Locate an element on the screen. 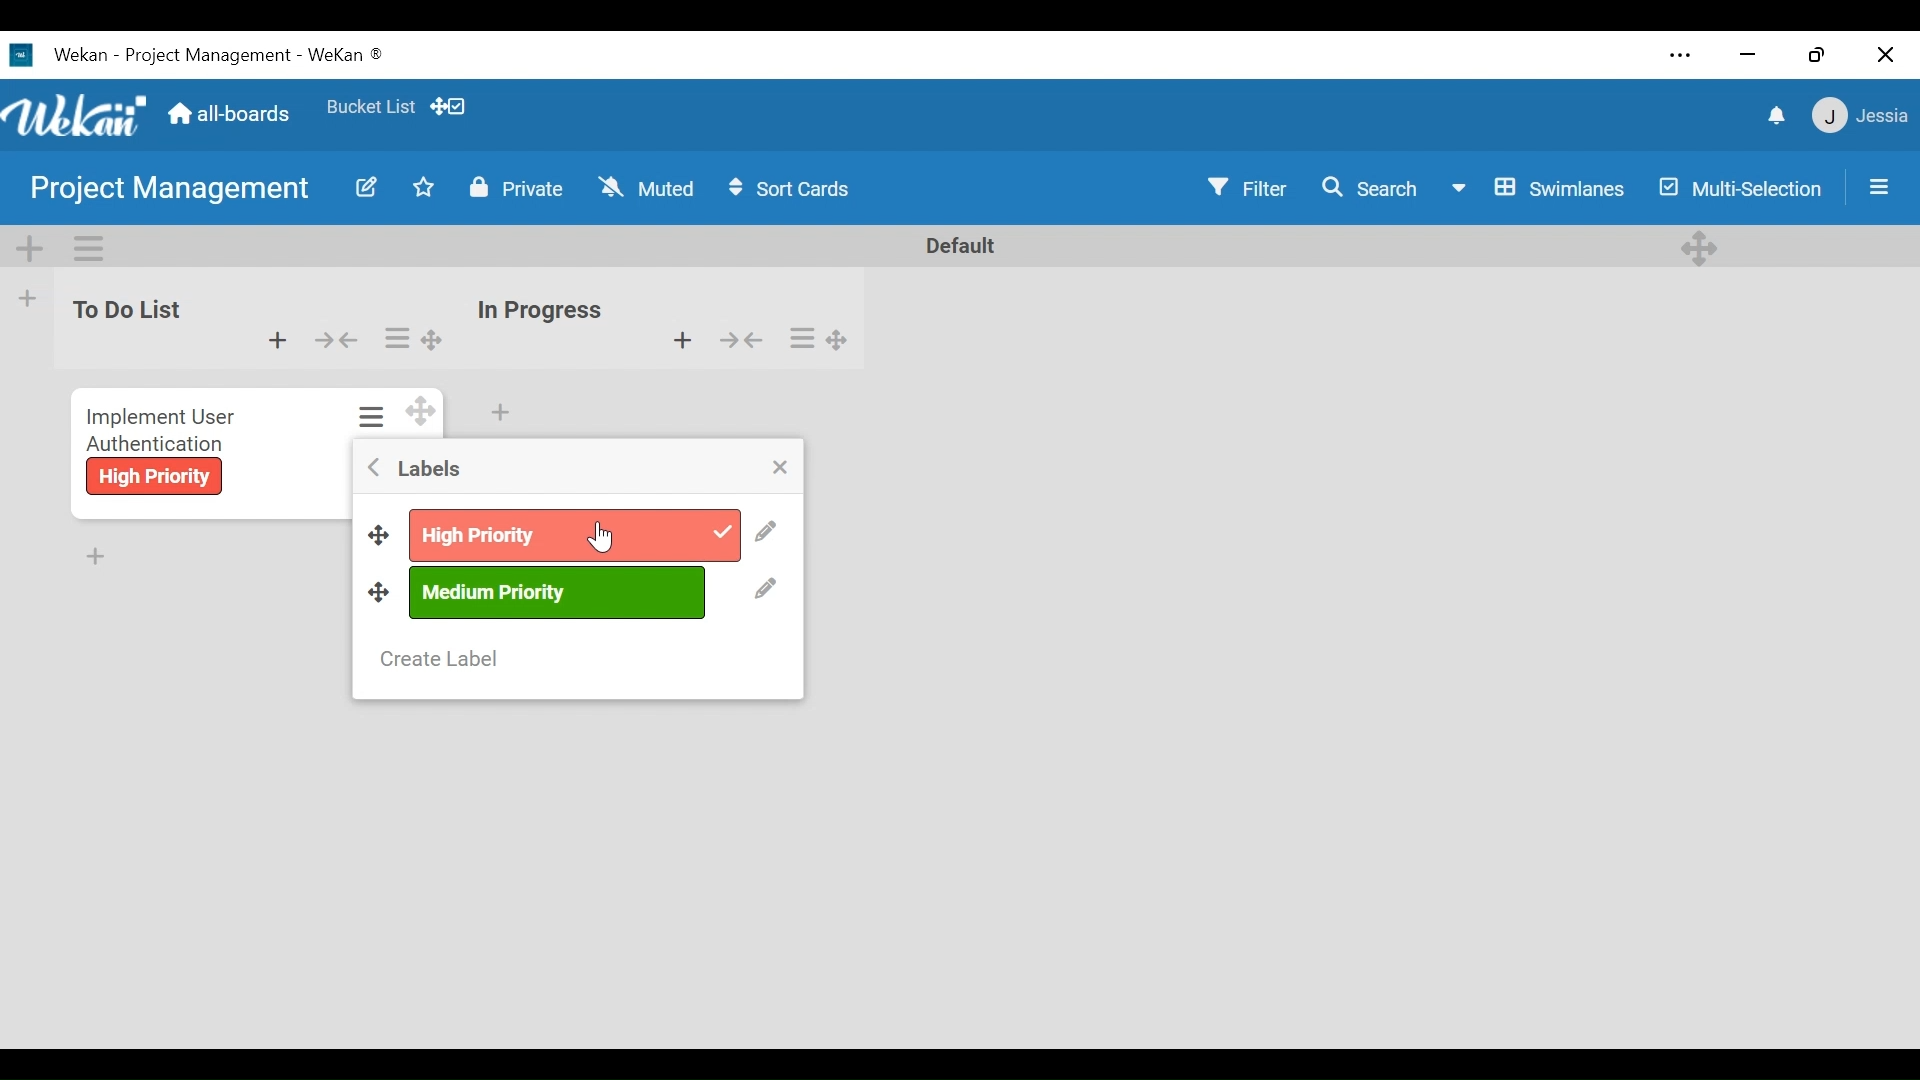  swimlane actions is located at coordinates (90, 246).